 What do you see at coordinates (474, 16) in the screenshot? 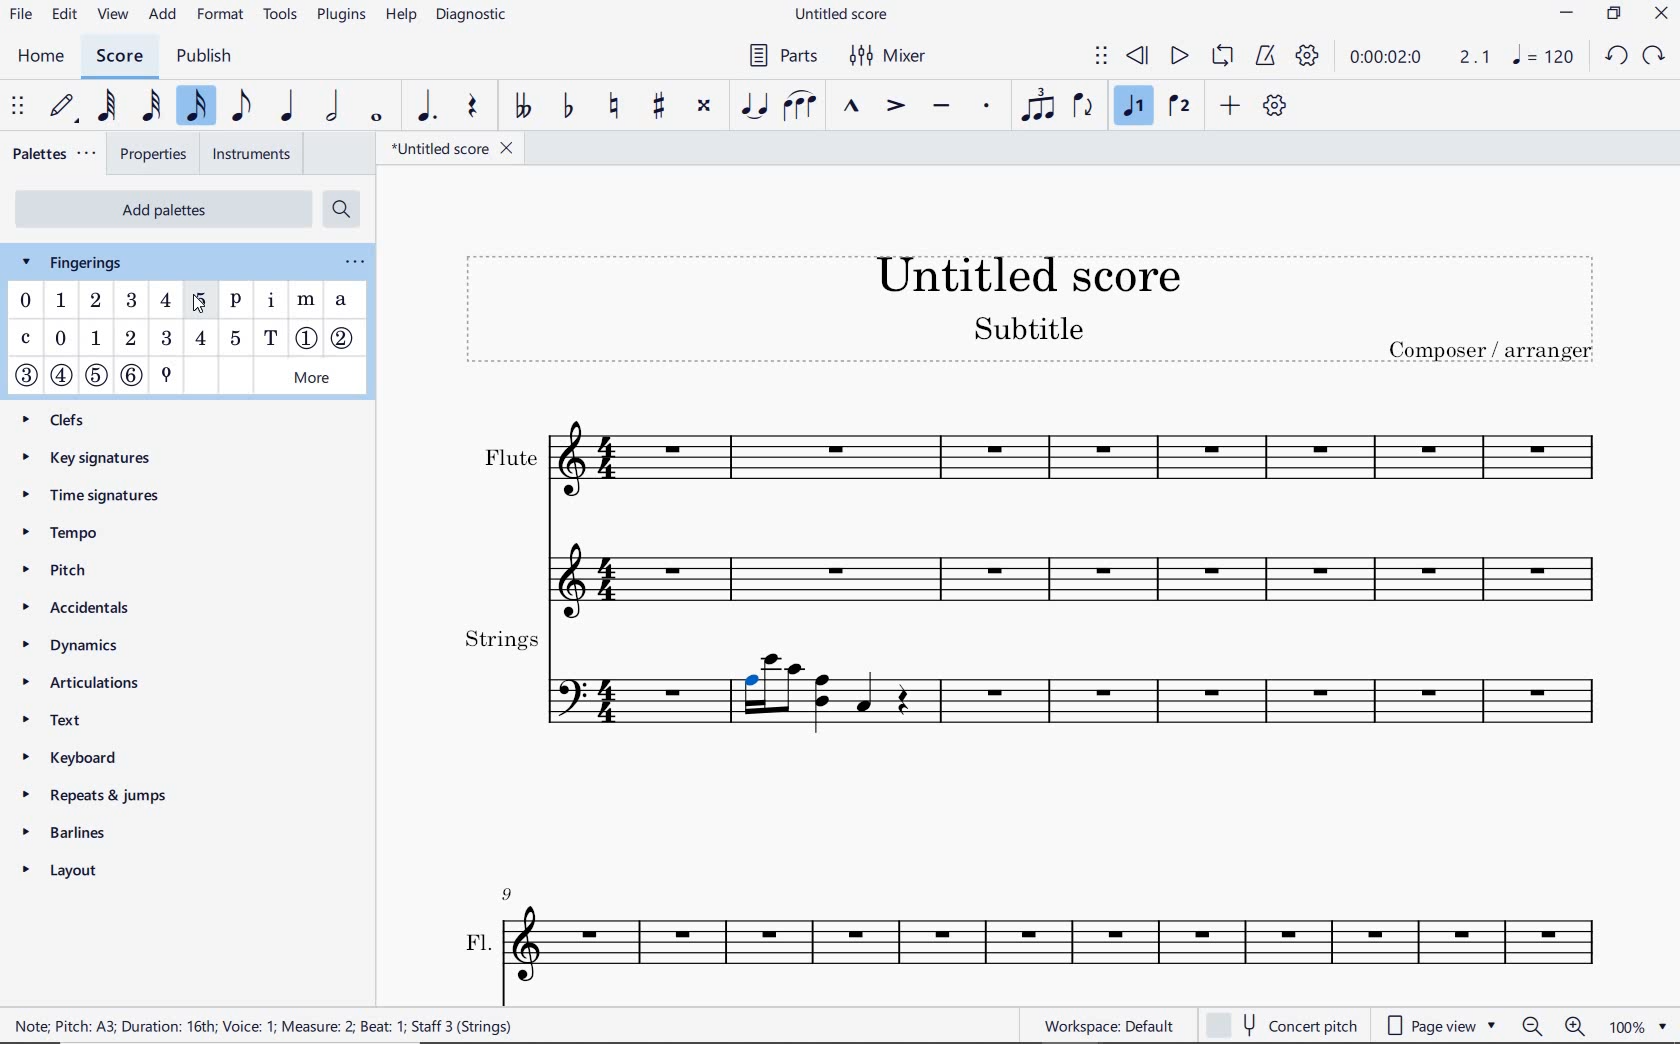
I see `diagnostic` at bounding box center [474, 16].